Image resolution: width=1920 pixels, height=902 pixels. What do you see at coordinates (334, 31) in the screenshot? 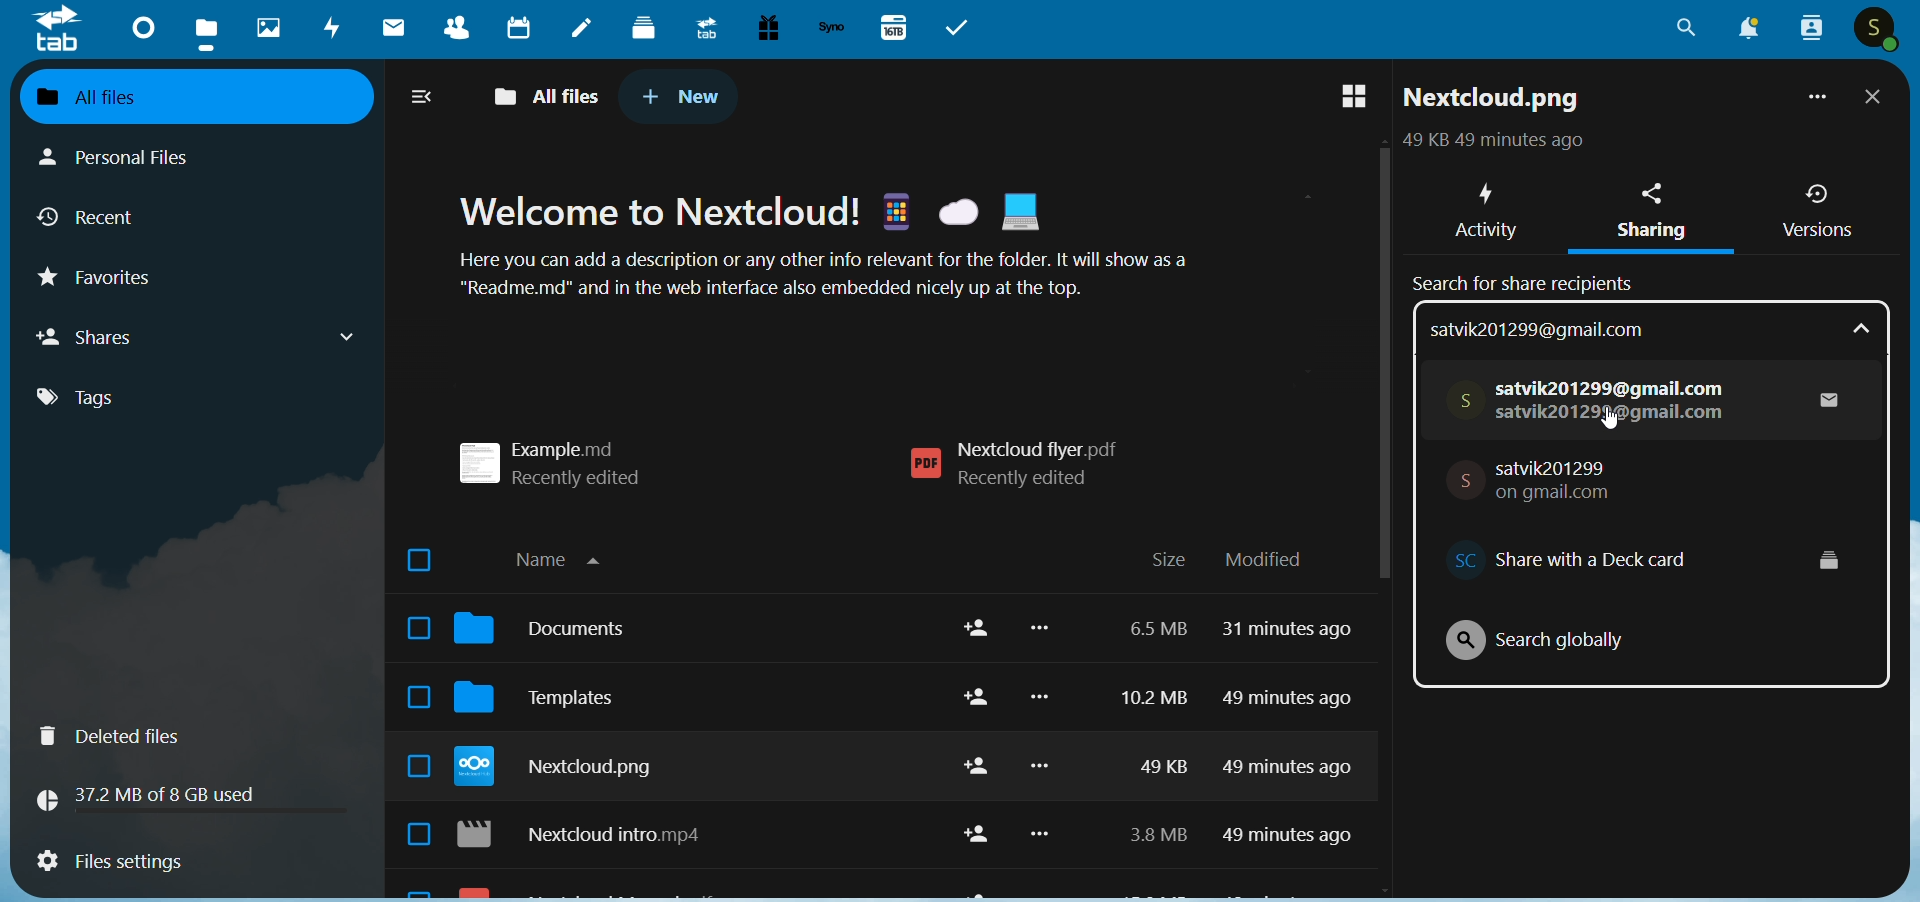
I see `activity` at bounding box center [334, 31].